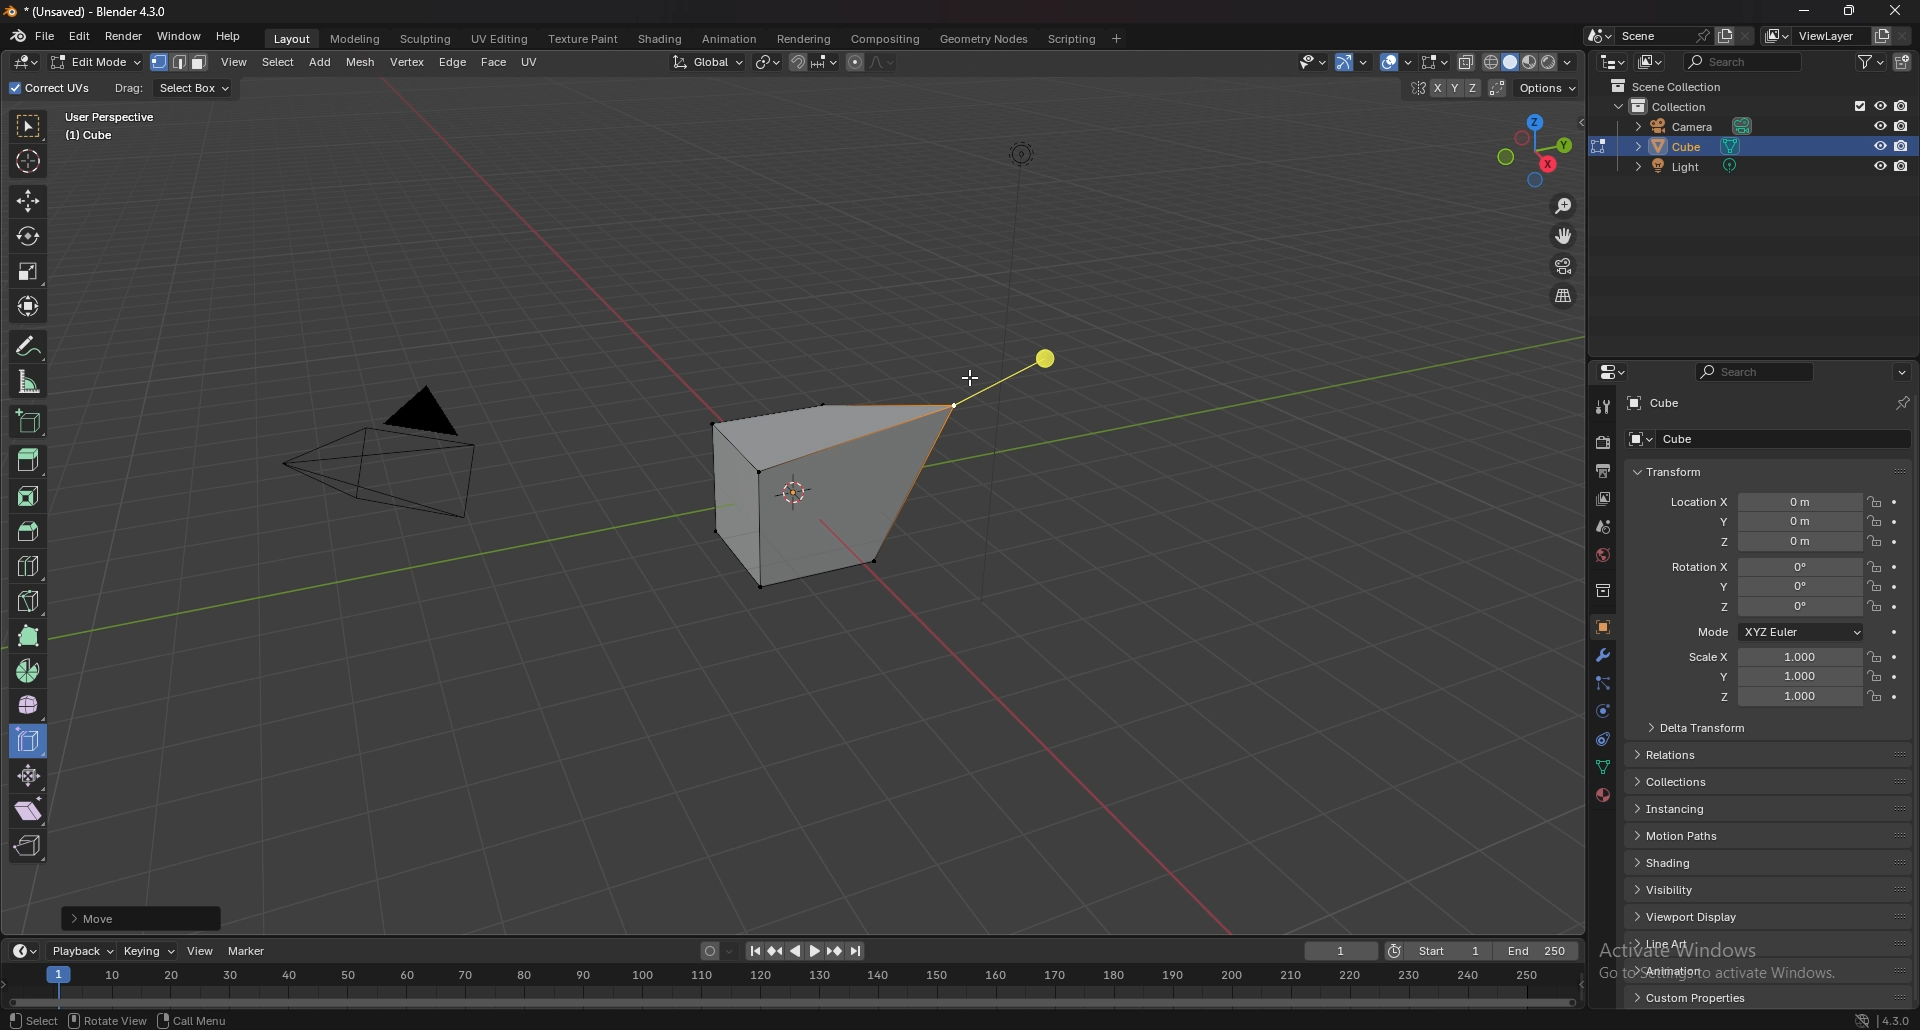  I want to click on inset faces, so click(27, 497).